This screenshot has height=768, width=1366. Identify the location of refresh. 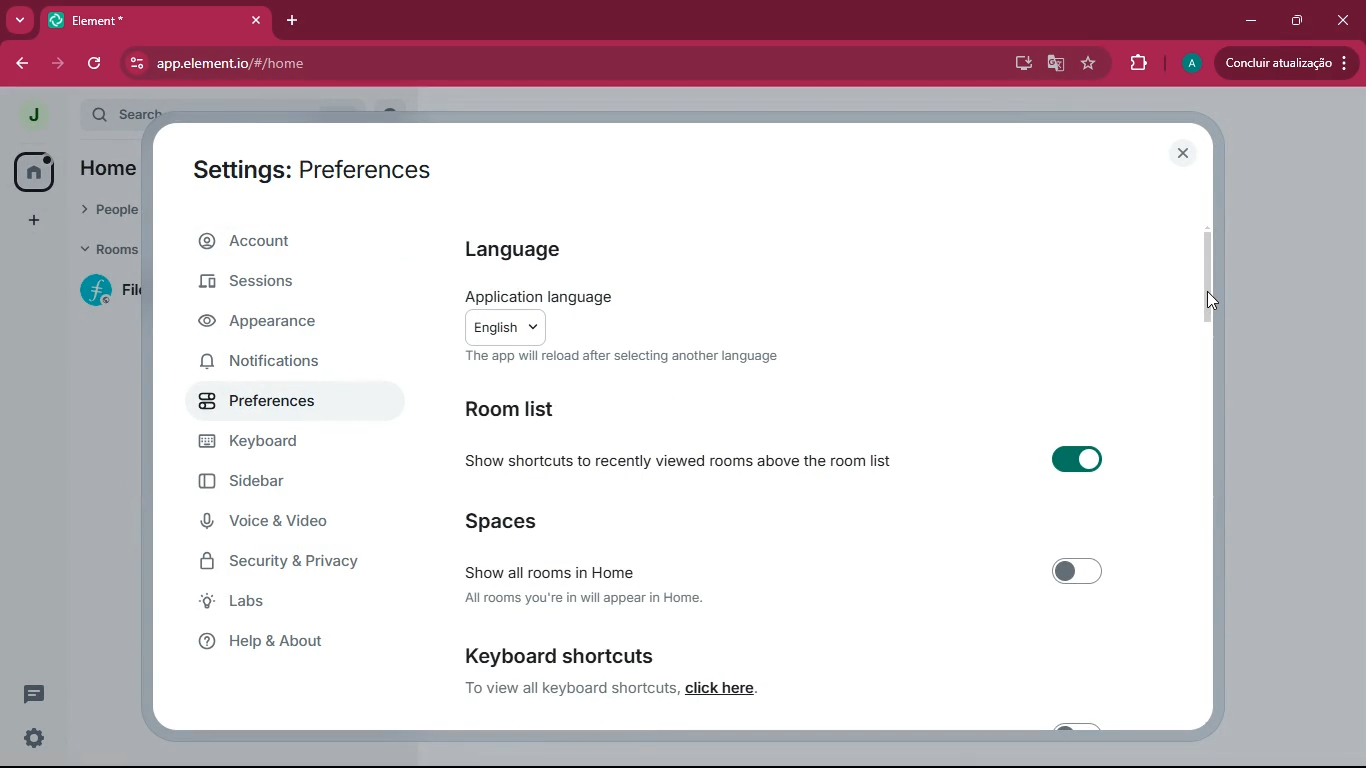
(96, 64).